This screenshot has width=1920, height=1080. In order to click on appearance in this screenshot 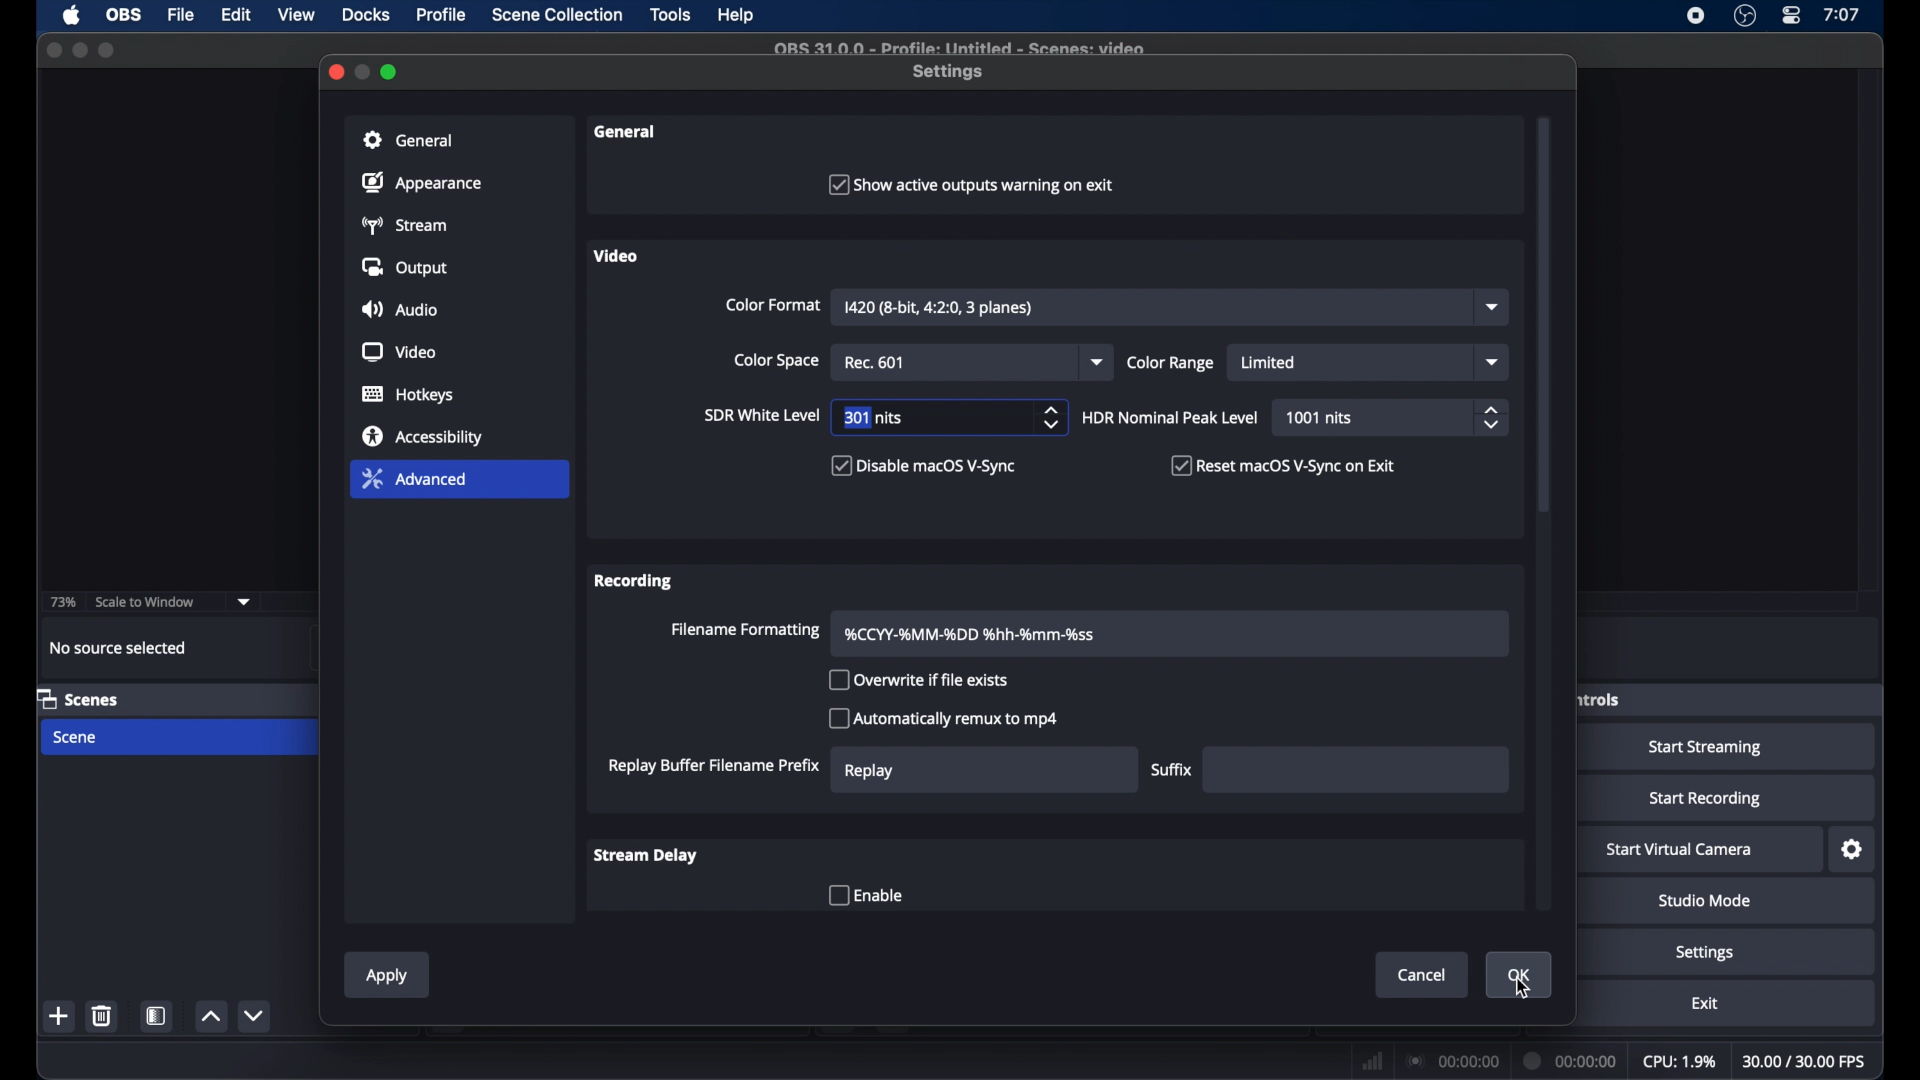, I will do `click(424, 182)`.